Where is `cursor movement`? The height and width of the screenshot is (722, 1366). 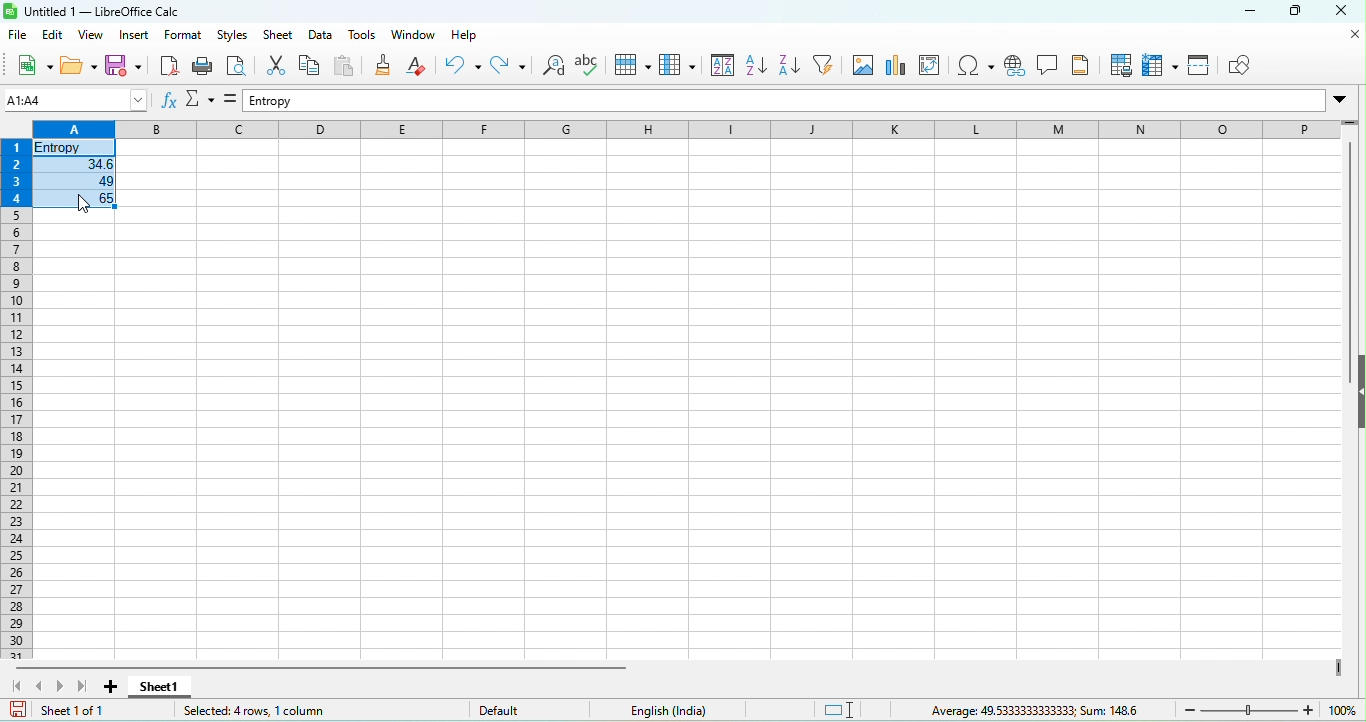 cursor movement is located at coordinates (82, 204).